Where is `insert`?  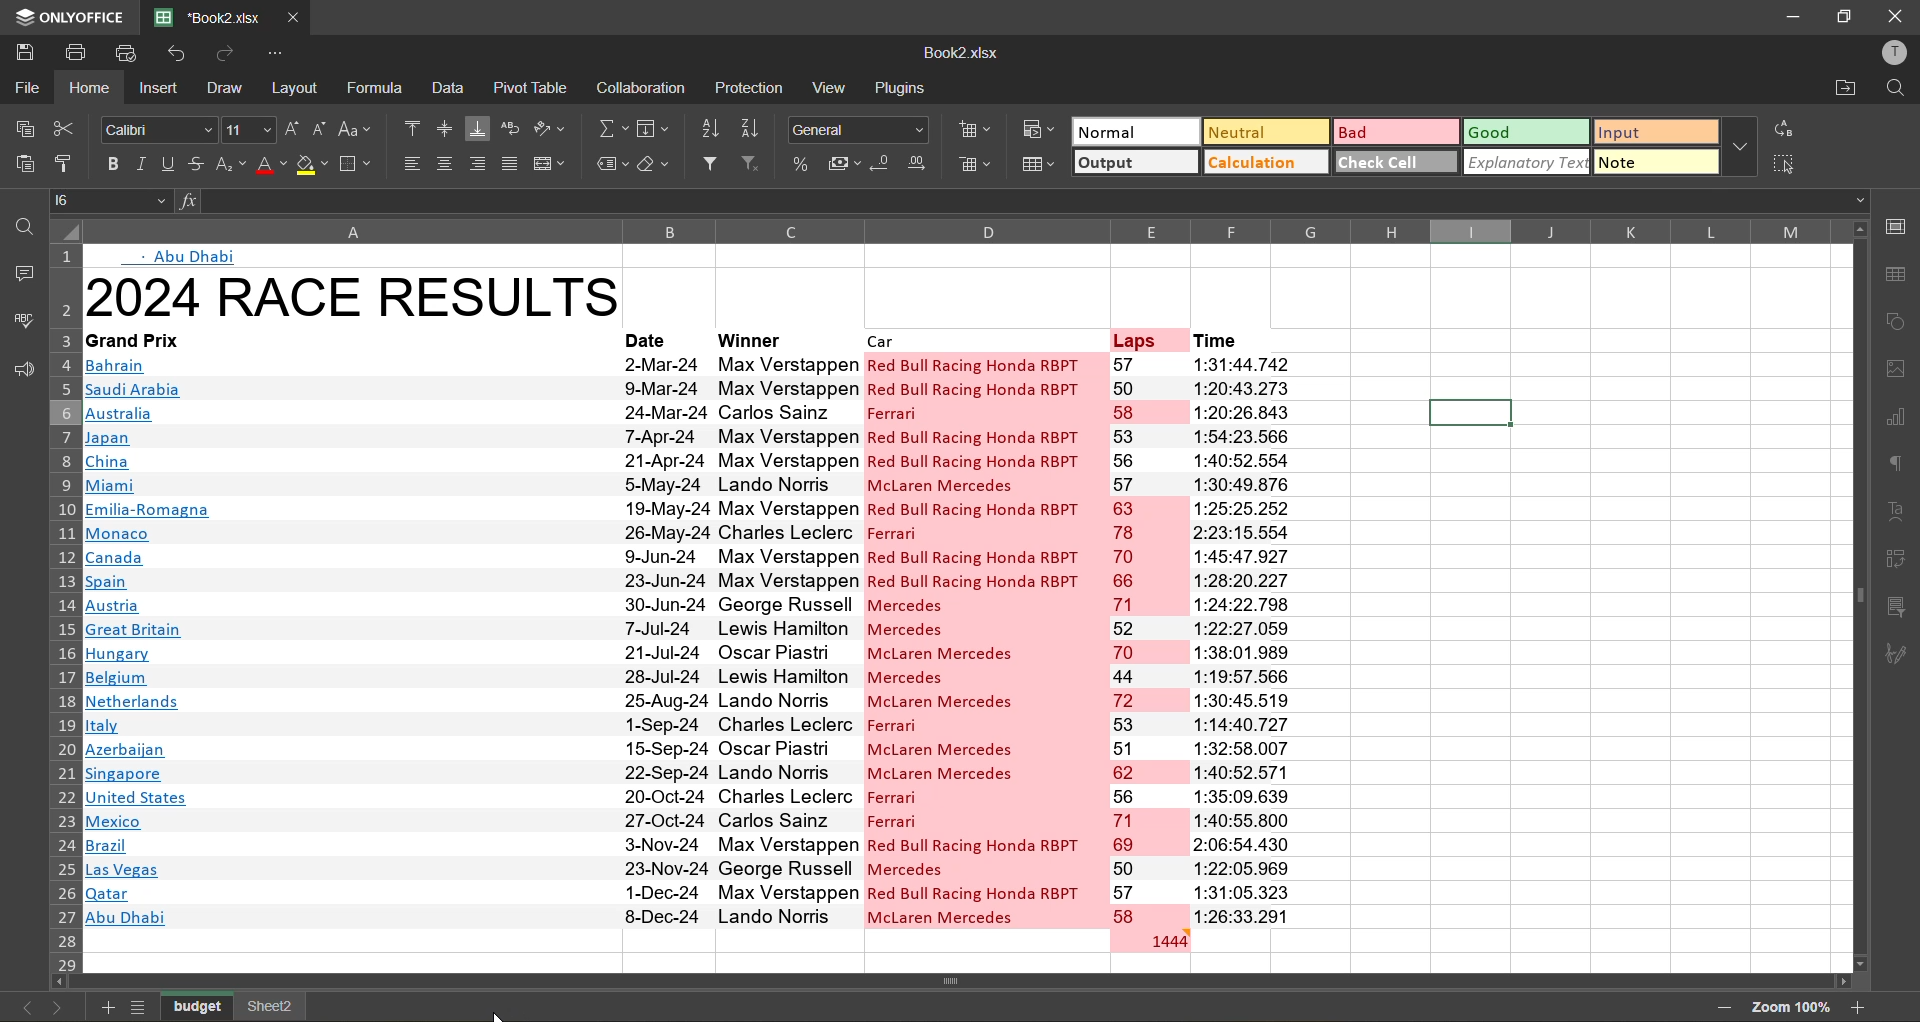
insert is located at coordinates (157, 87).